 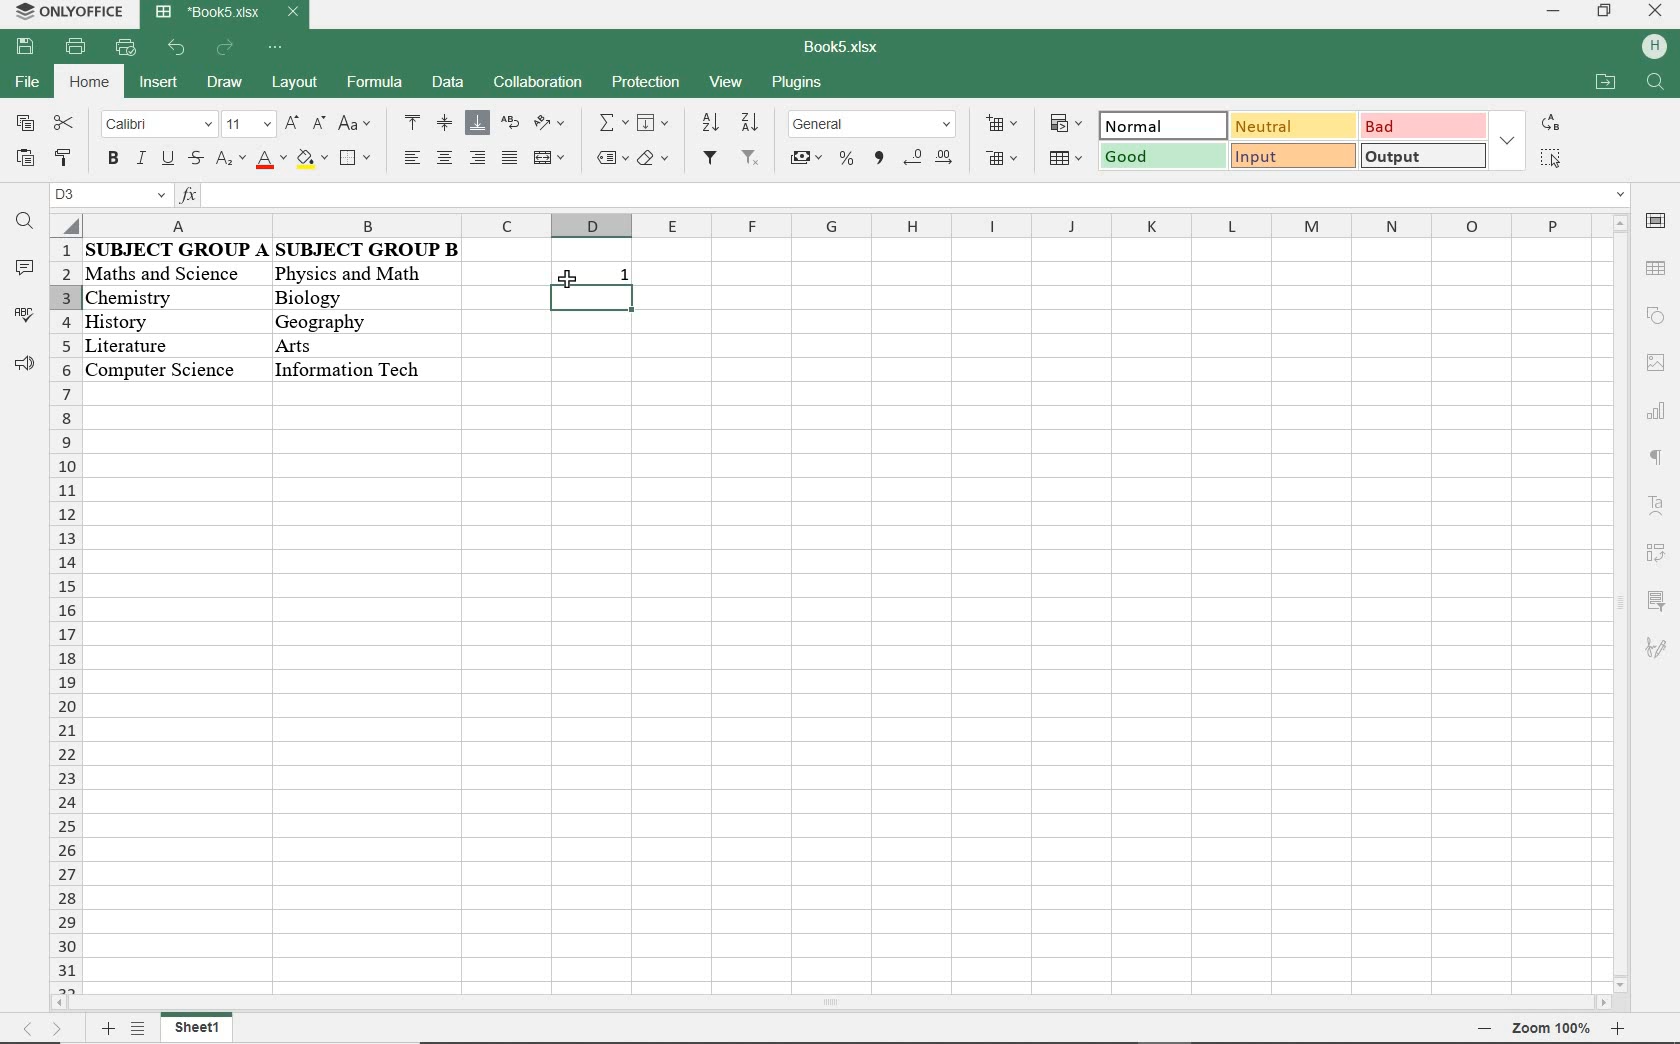 What do you see at coordinates (1657, 268) in the screenshot?
I see `sign` at bounding box center [1657, 268].